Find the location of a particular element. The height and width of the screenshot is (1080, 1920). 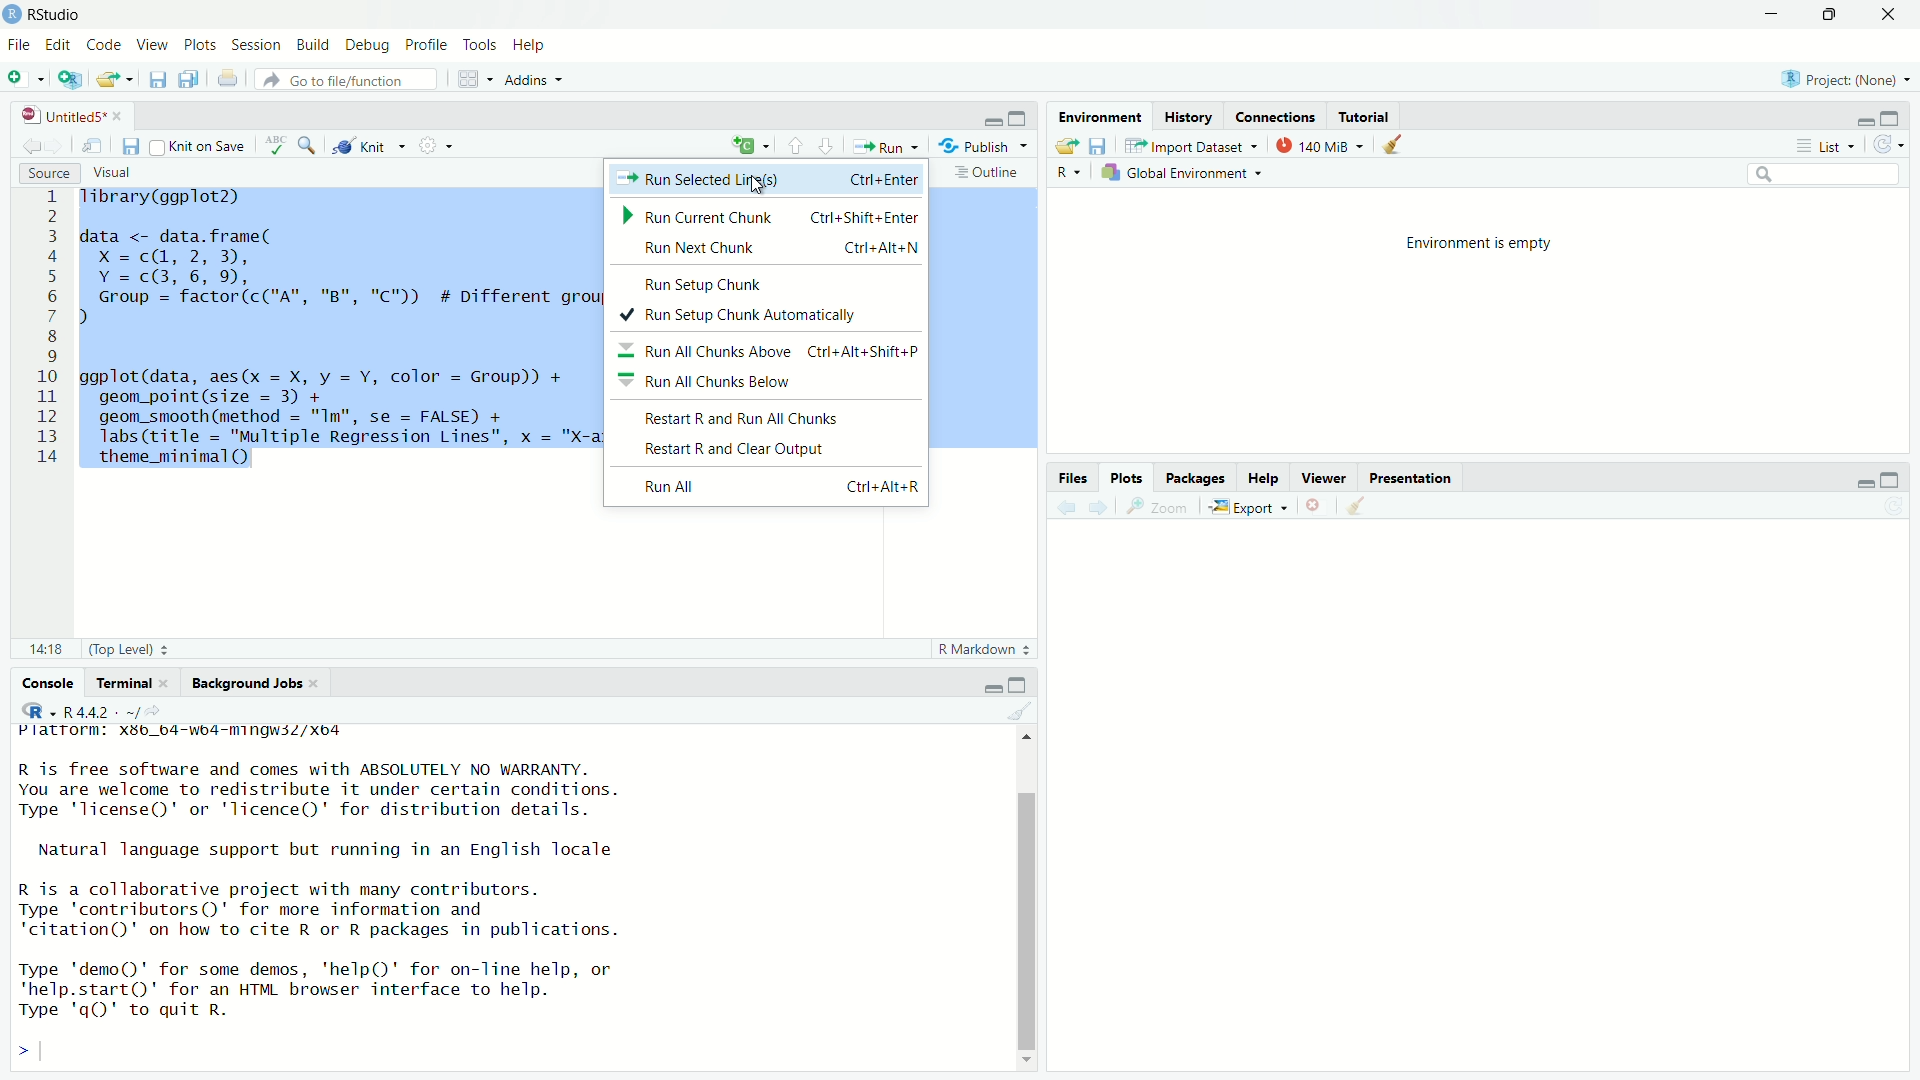

Code is located at coordinates (104, 45).